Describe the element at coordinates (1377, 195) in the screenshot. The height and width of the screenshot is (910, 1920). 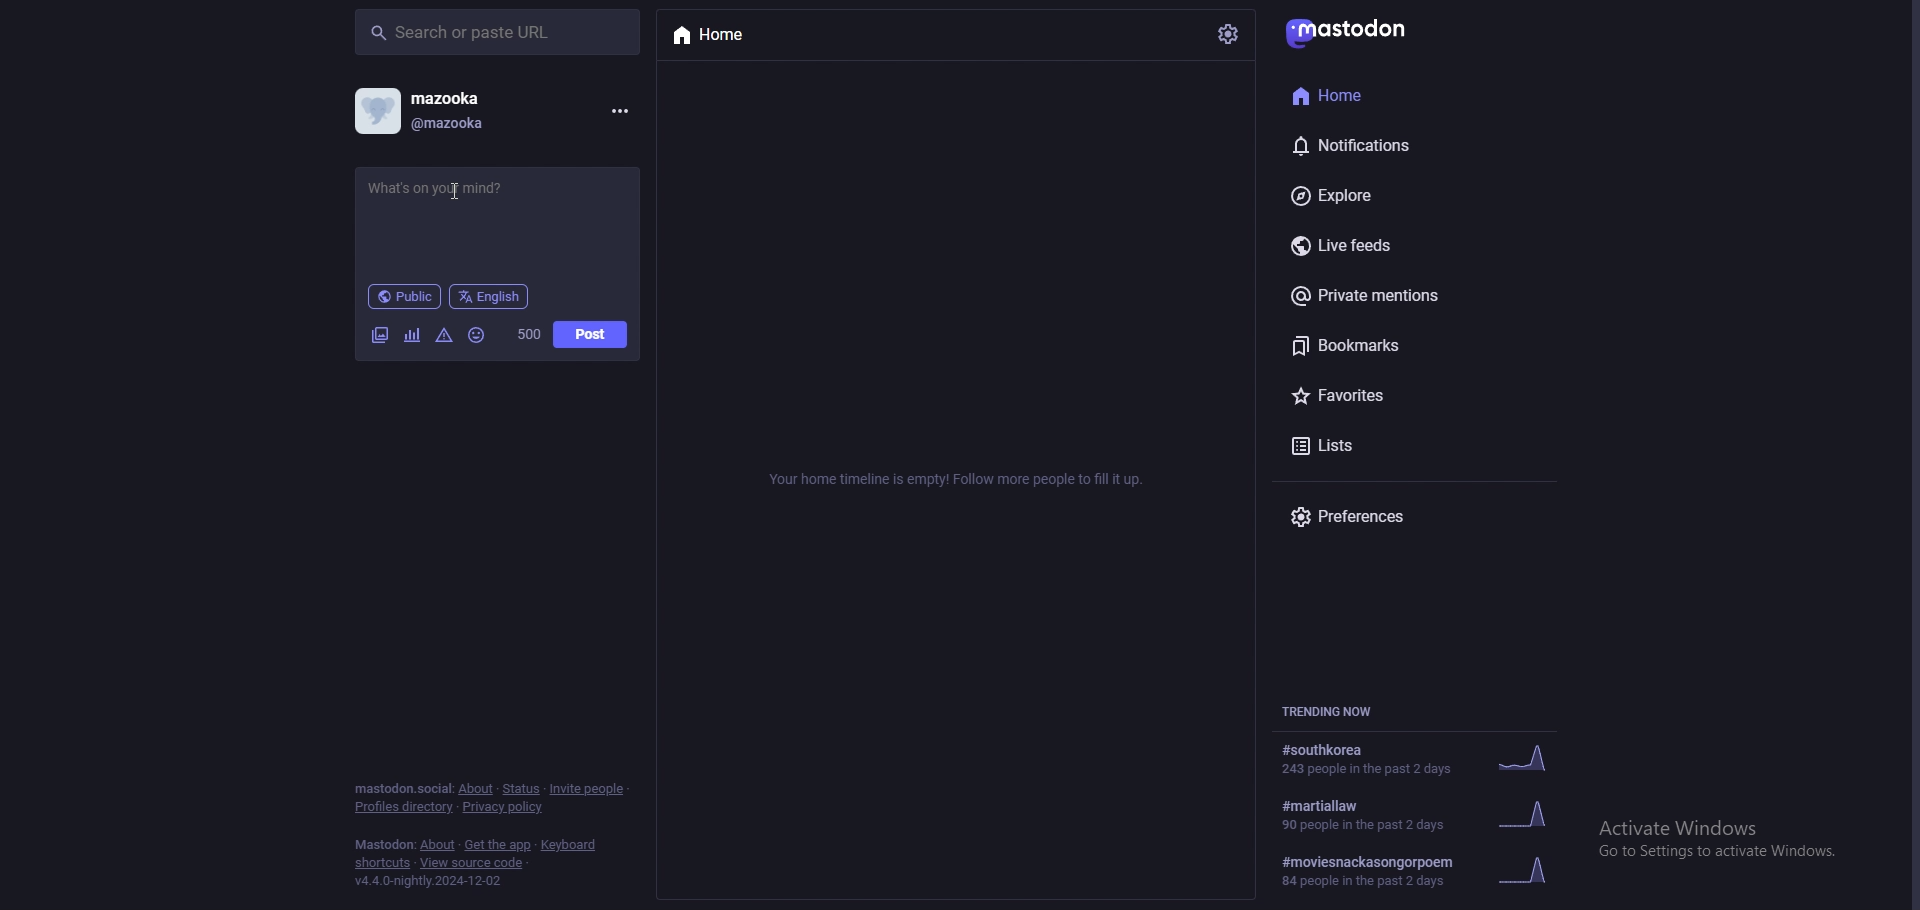
I see `explore` at that location.